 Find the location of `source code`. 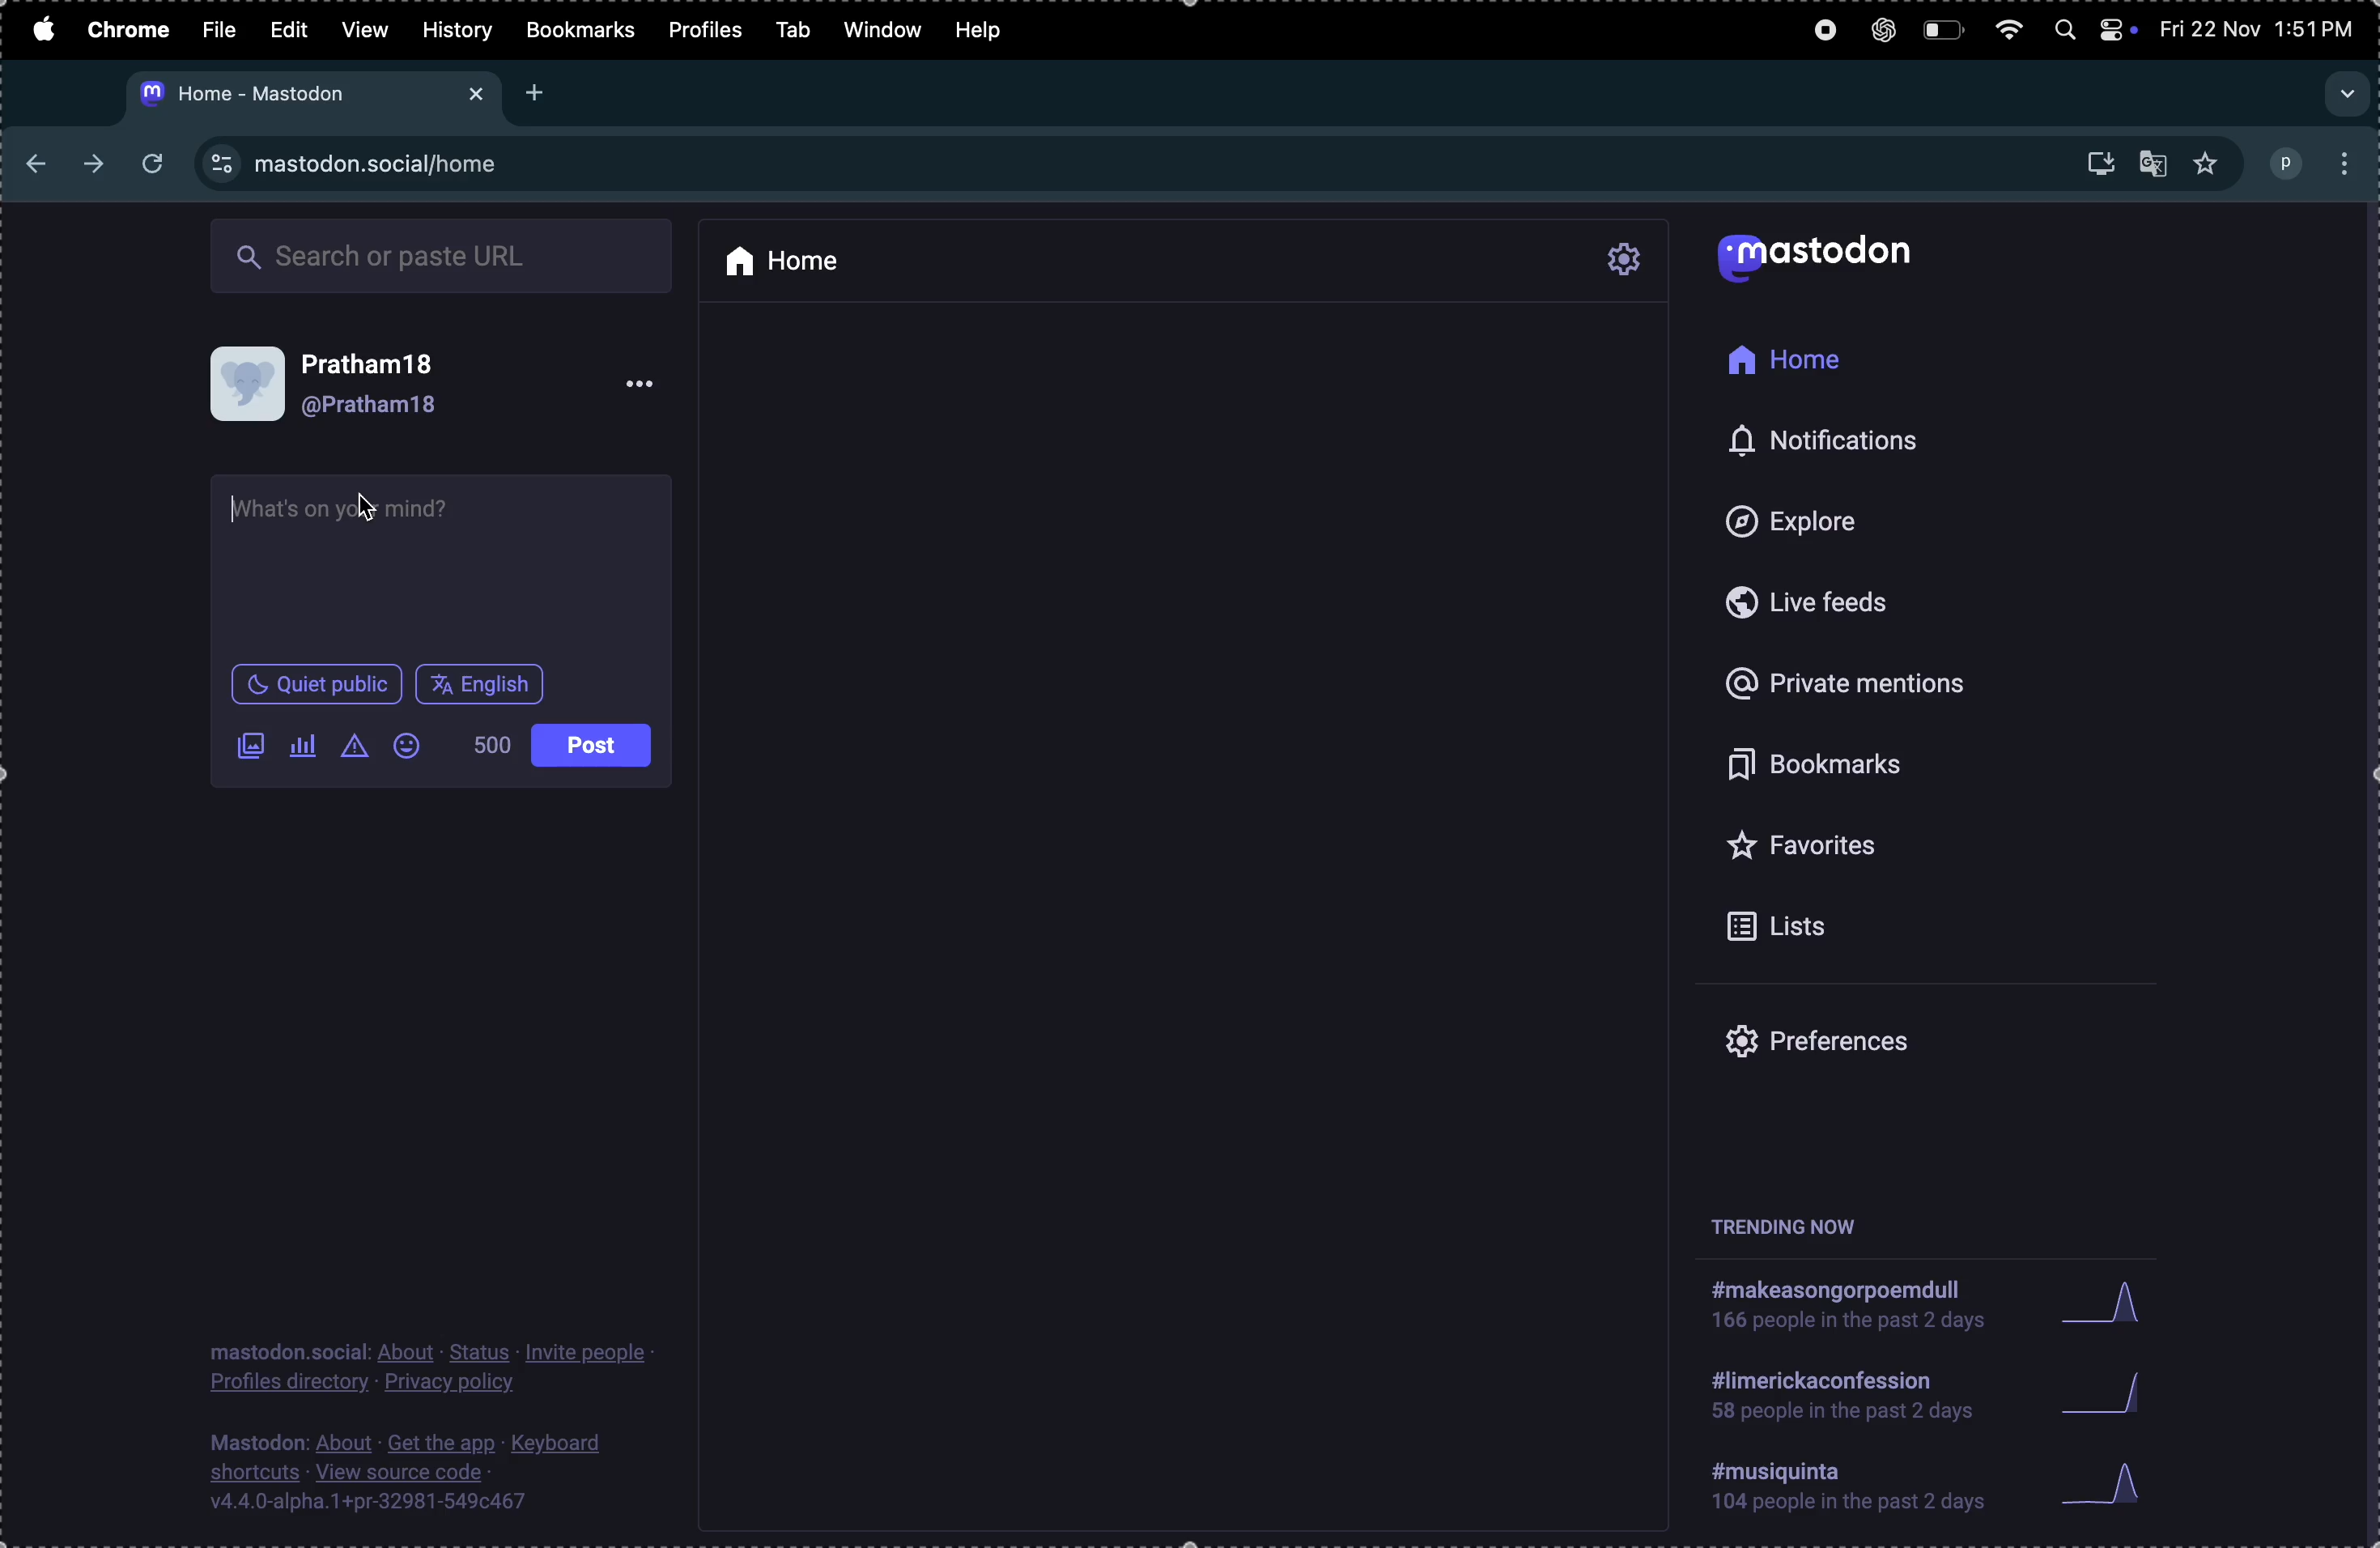

source code is located at coordinates (398, 1473).